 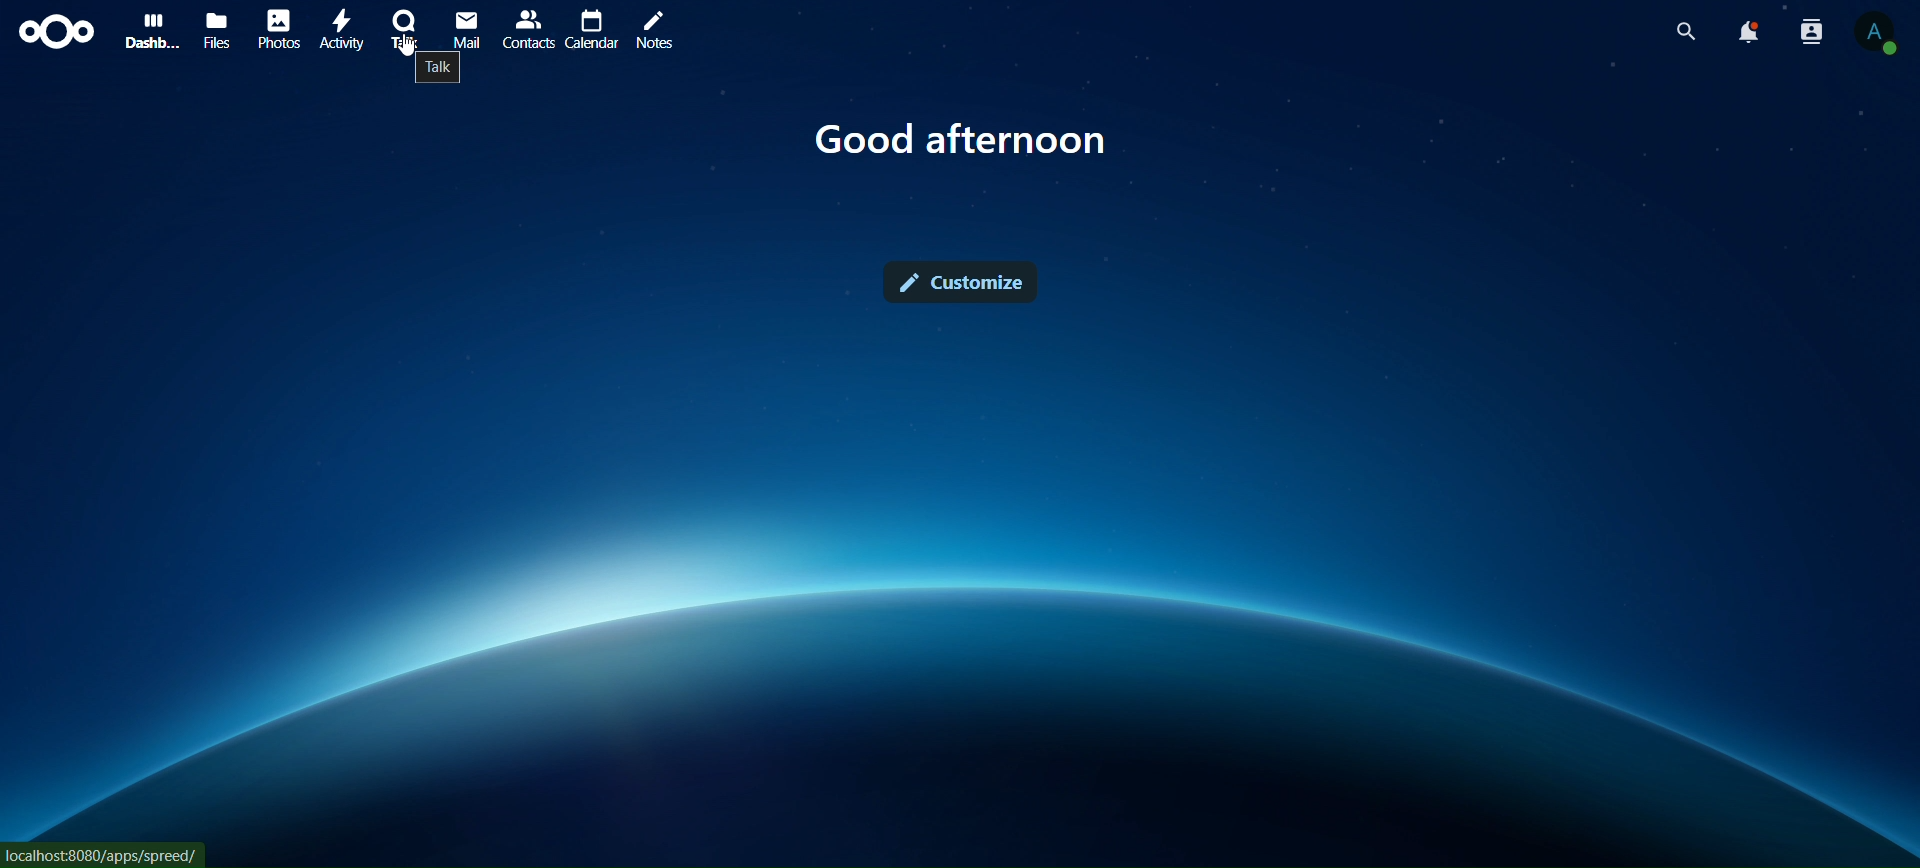 What do you see at coordinates (962, 143) in the screenshot?
I see `text` at bounding box center [962, 143].